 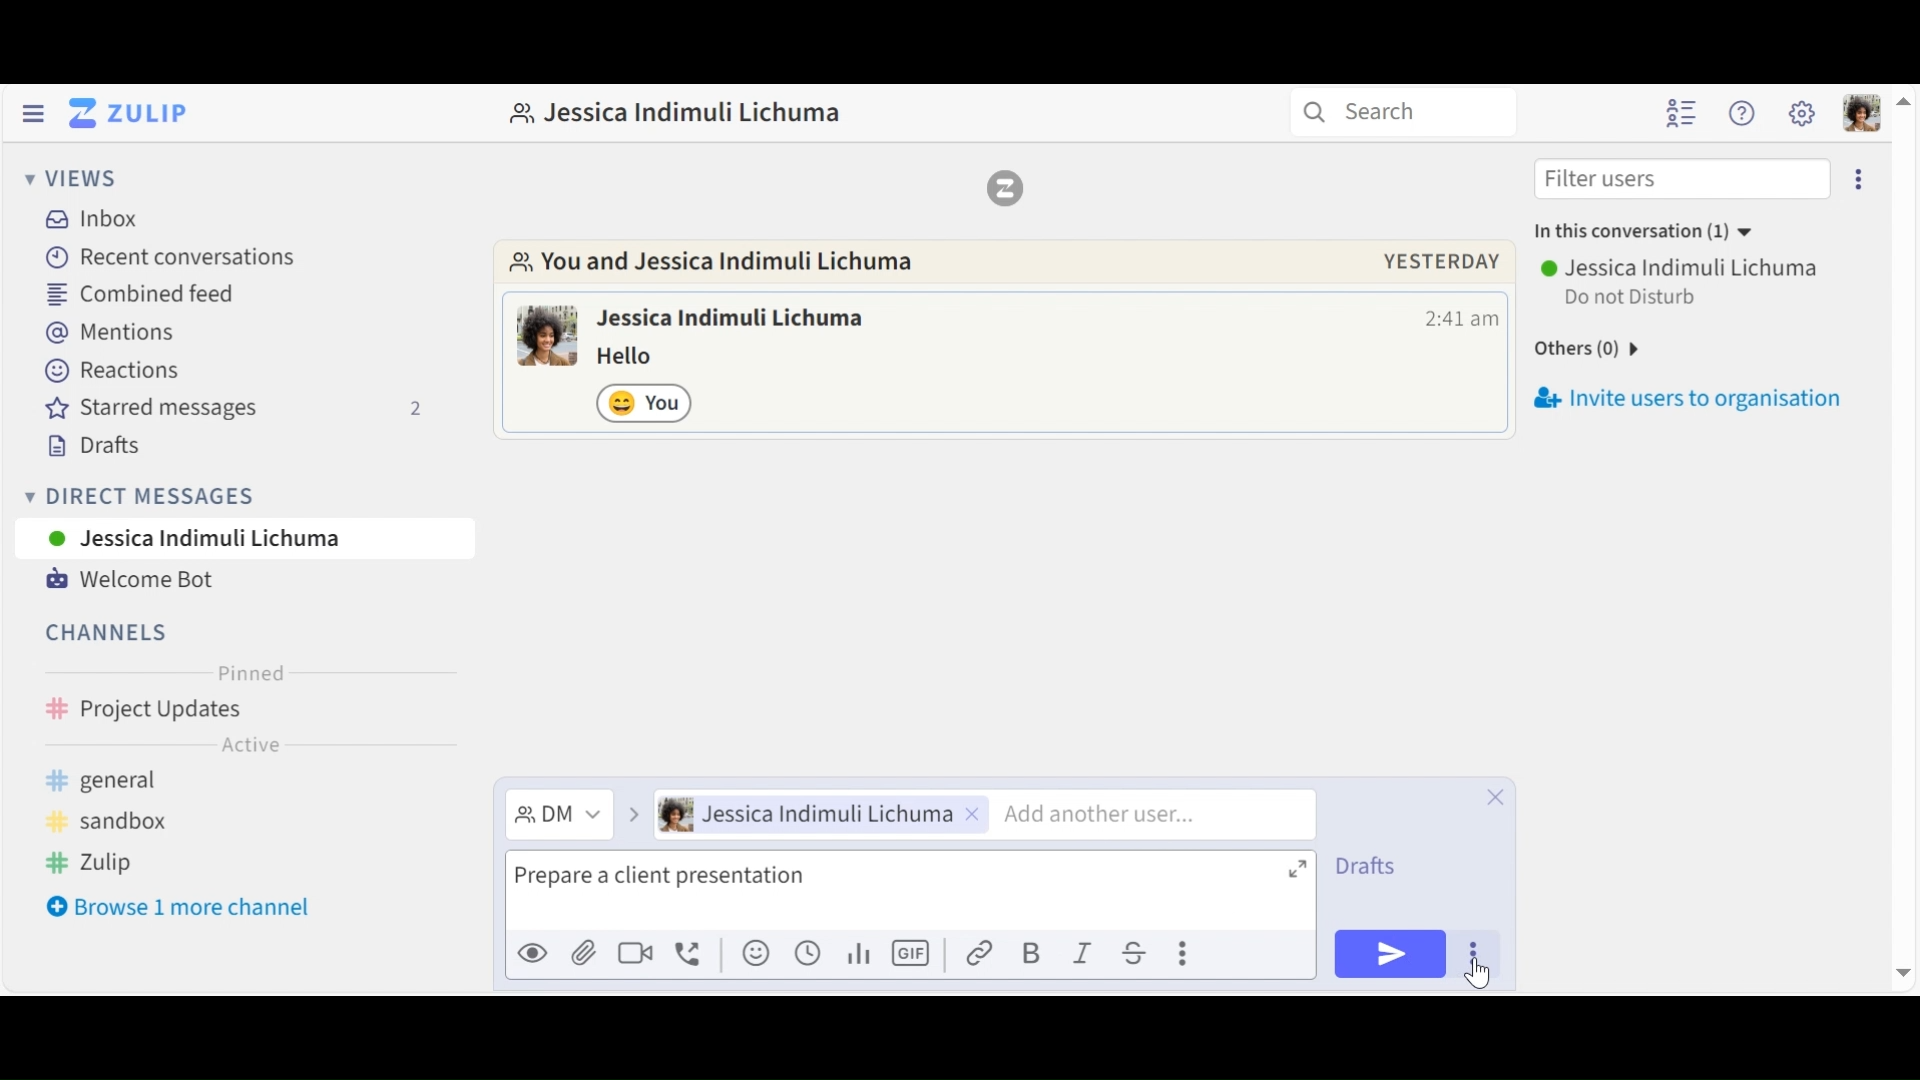 I want to click on Direct Messages, so click(x=239, y=495).